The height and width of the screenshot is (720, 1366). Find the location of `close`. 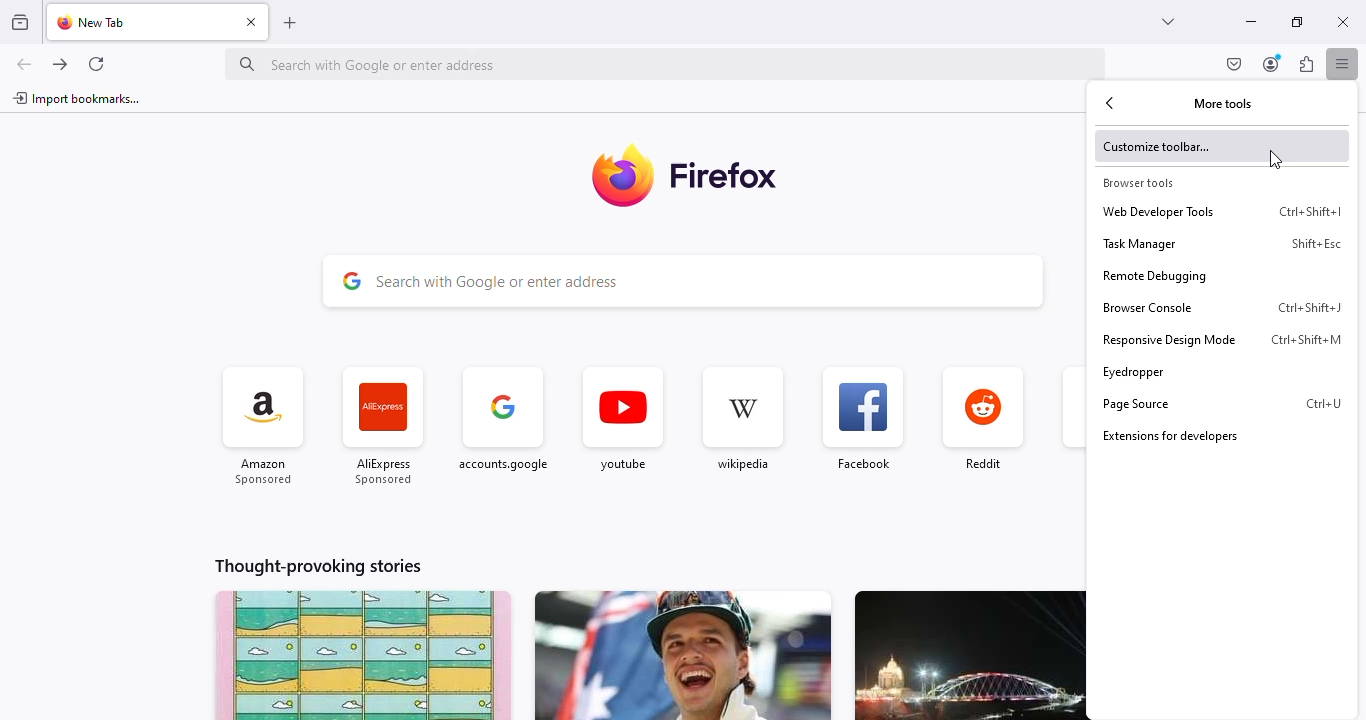

close is located at coordinates (1344, 22).